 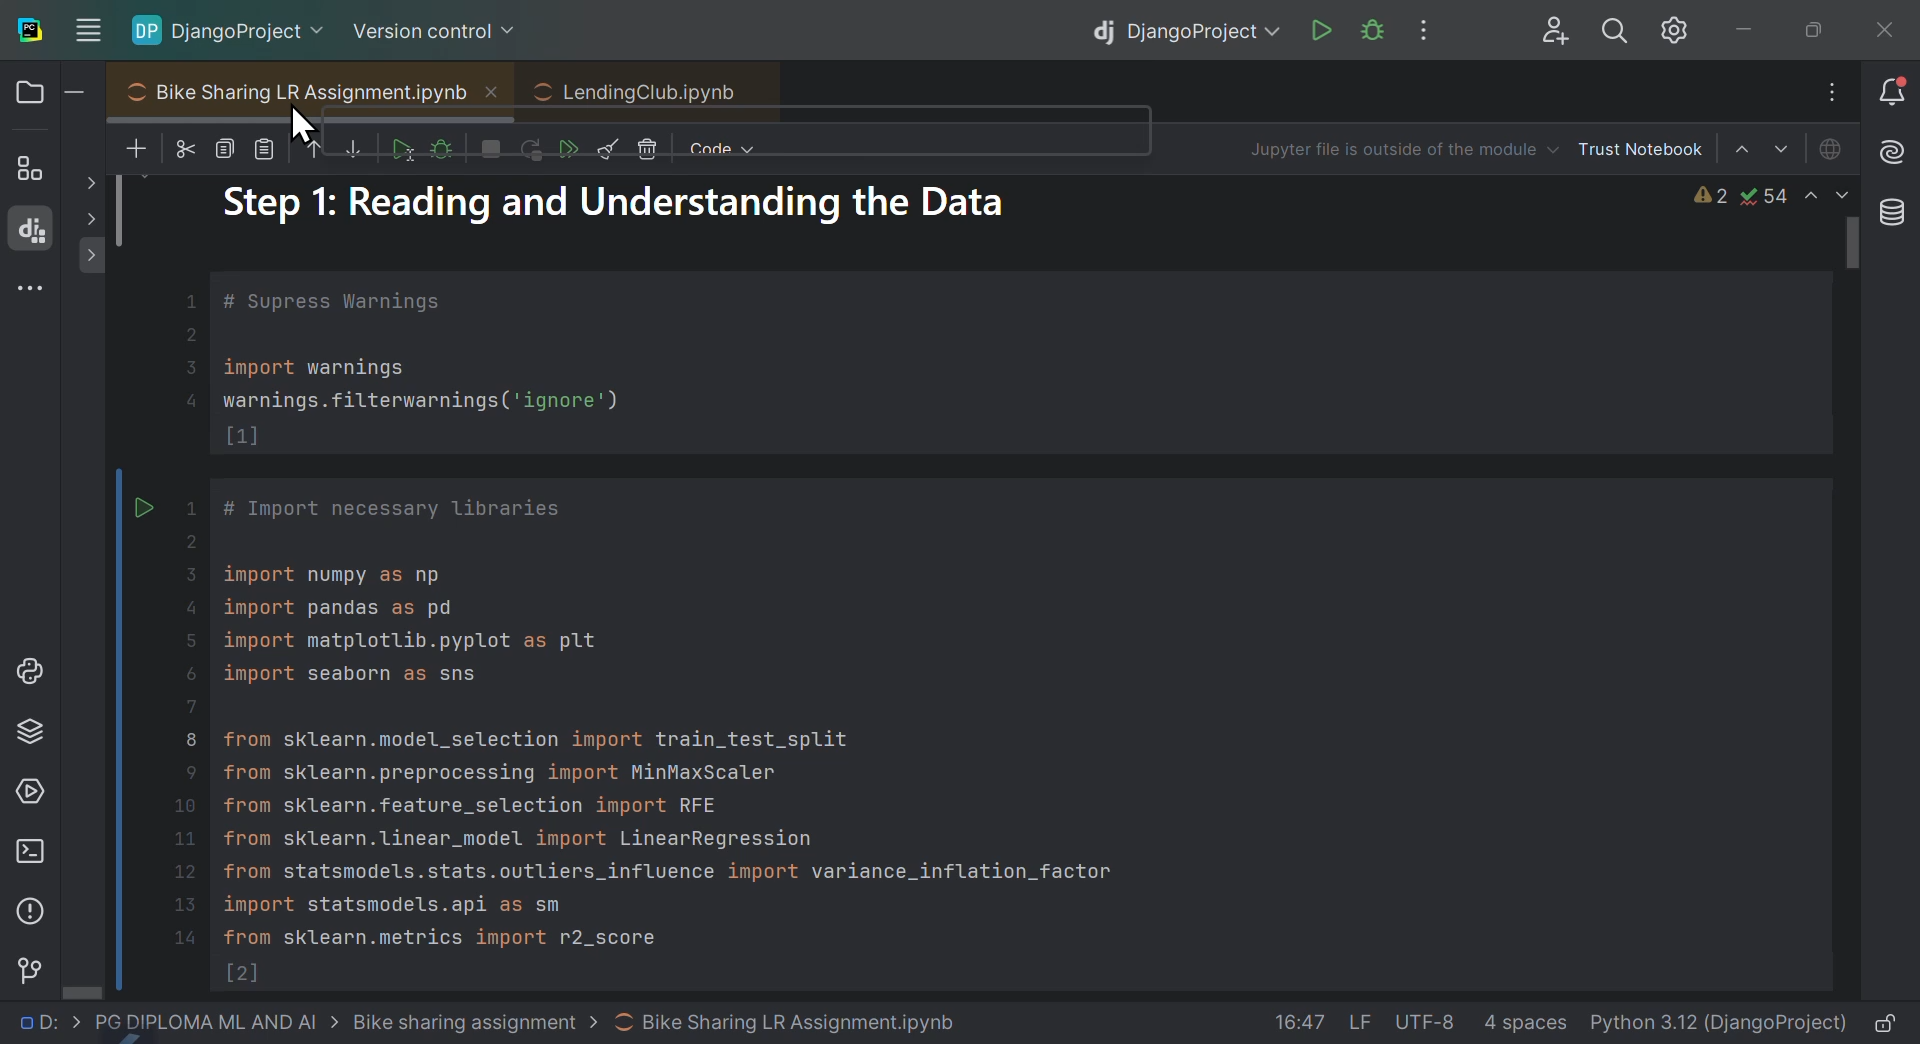 I want to click on Delete, so click(x=655, y=147).